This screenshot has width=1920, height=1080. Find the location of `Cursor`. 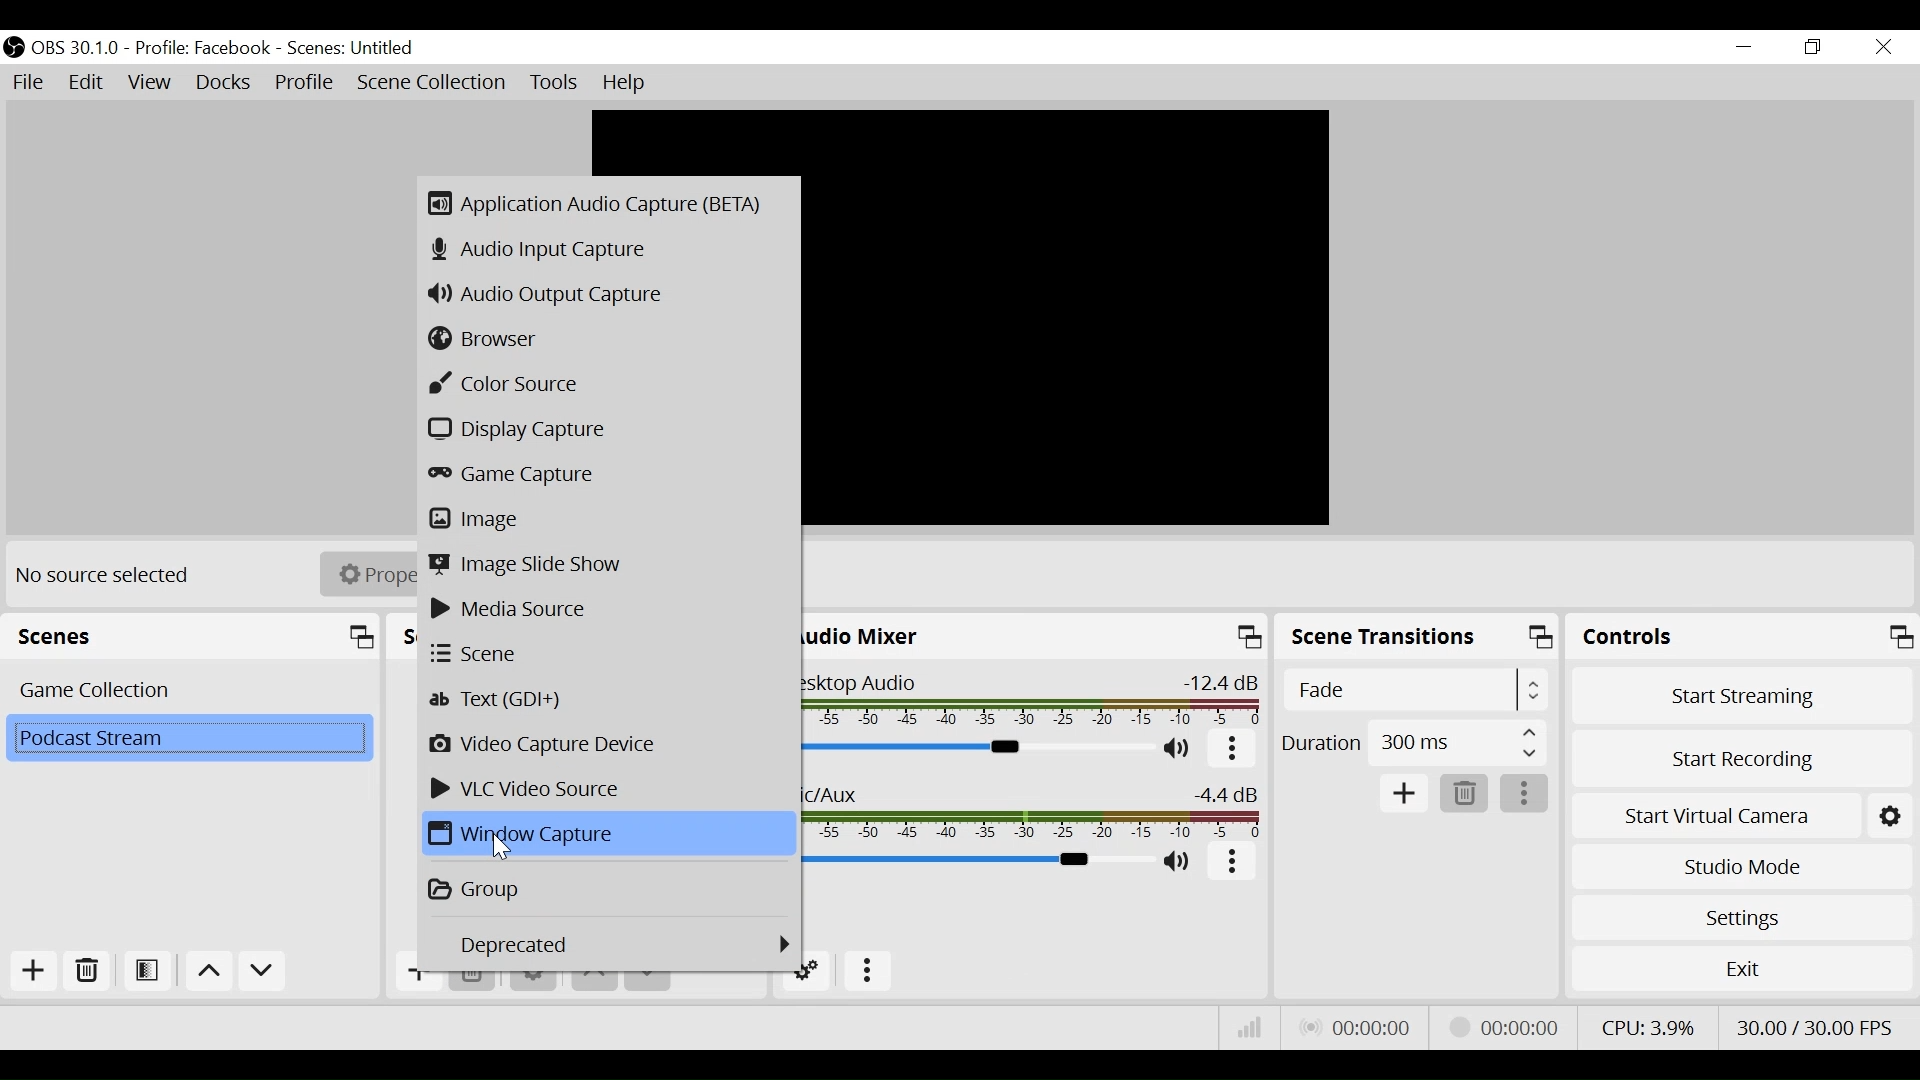

Cursor is located at coordinates (503, 847).